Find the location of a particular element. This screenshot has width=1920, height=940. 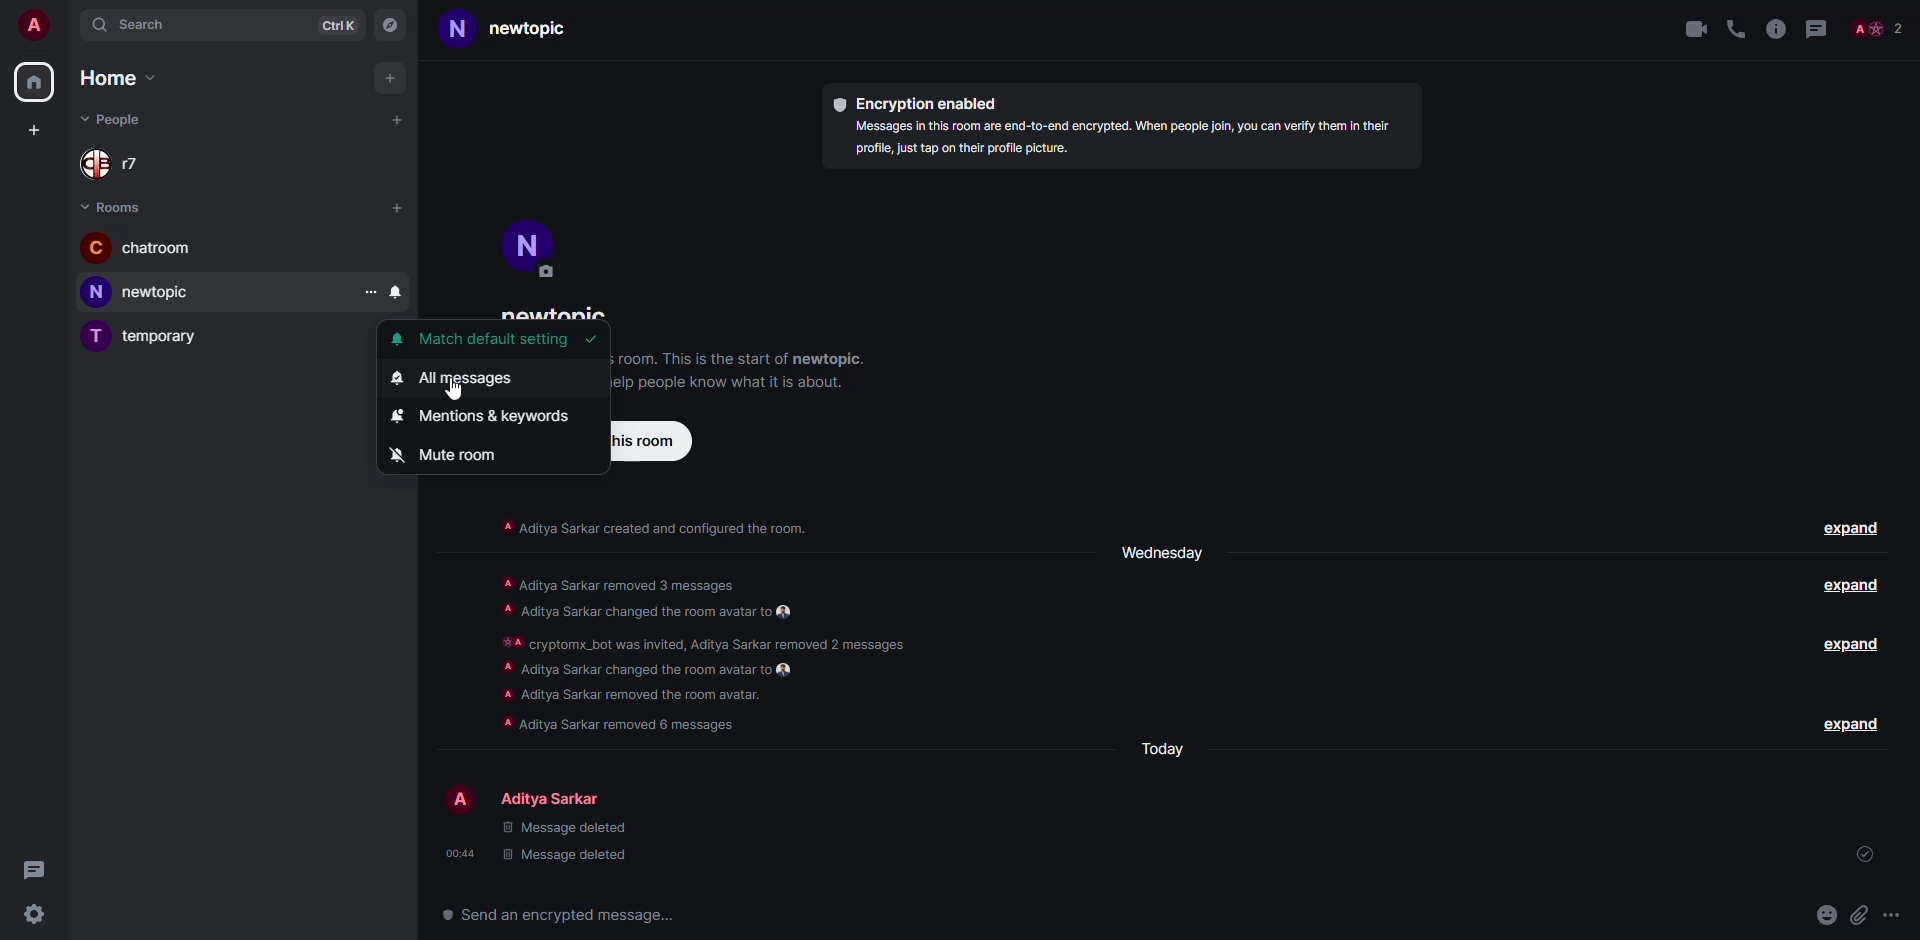

profile is located at coordinates (460, 797).